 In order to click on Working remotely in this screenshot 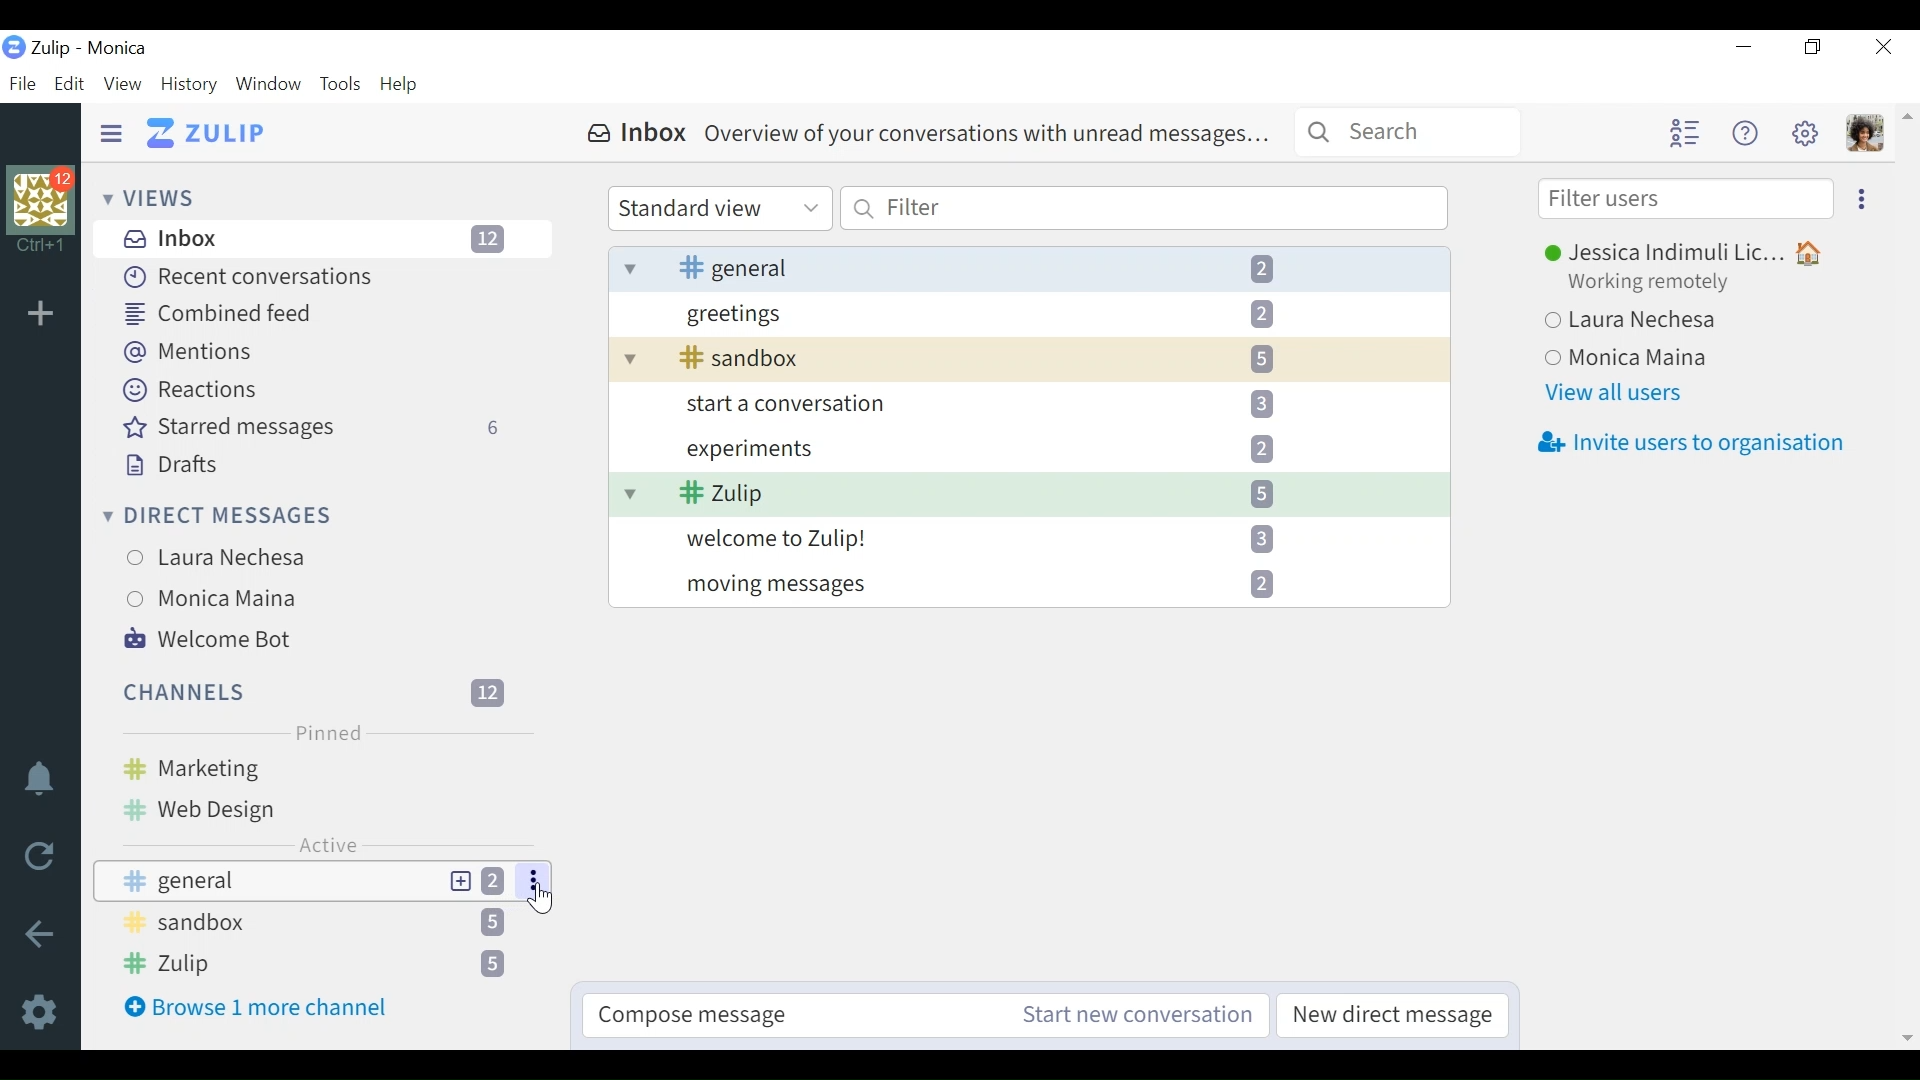, I will do `click(1661, 284)`.